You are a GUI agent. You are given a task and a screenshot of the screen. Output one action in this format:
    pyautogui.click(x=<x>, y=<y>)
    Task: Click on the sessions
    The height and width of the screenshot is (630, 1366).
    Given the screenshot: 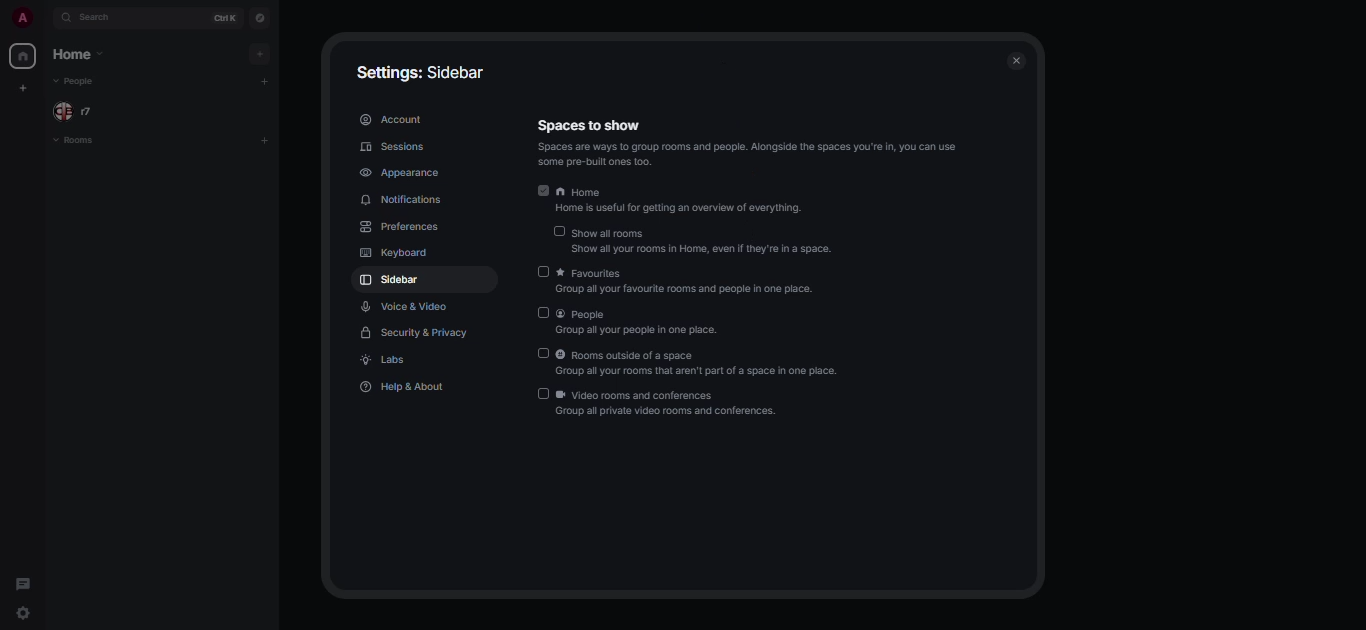 What is the action you would take?
    pyautogui.click(x=395, y=148)
    